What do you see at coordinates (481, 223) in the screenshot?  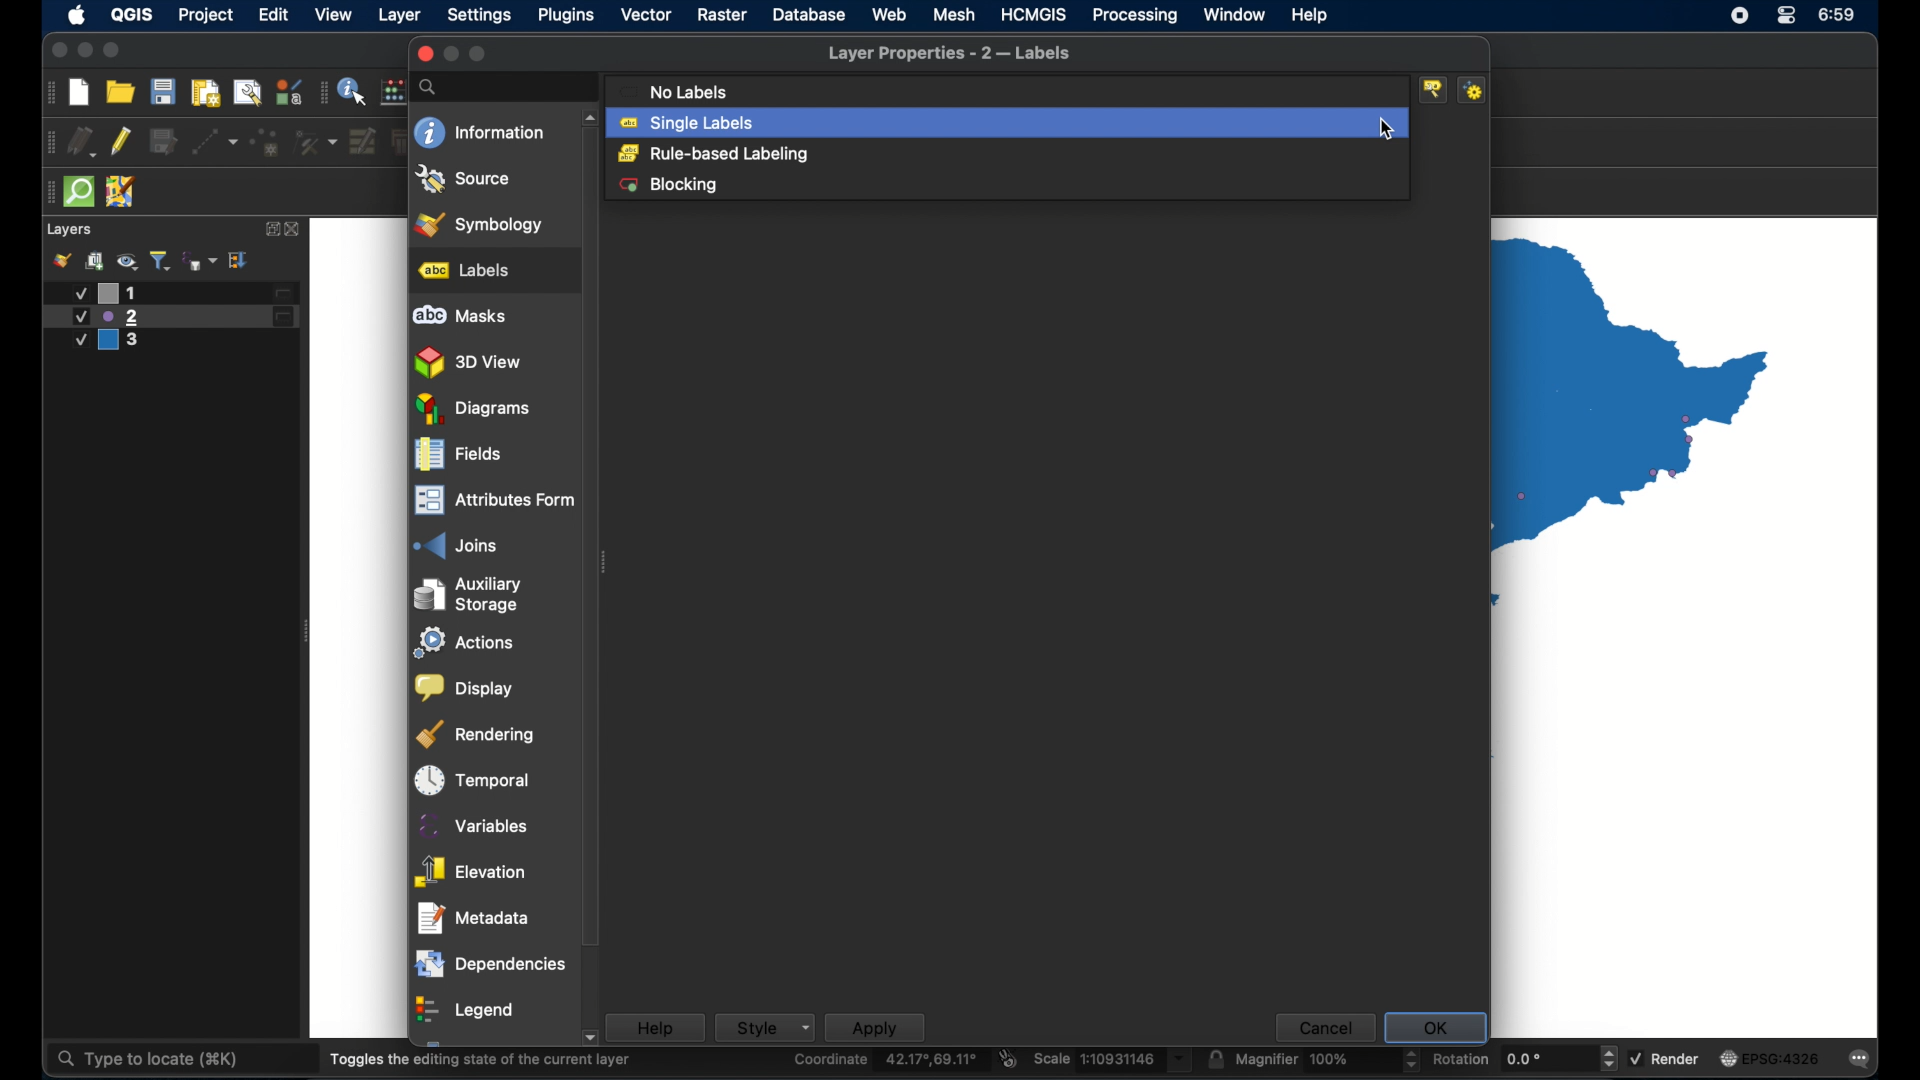 I see `symbology` at bounding box center [481, 223].